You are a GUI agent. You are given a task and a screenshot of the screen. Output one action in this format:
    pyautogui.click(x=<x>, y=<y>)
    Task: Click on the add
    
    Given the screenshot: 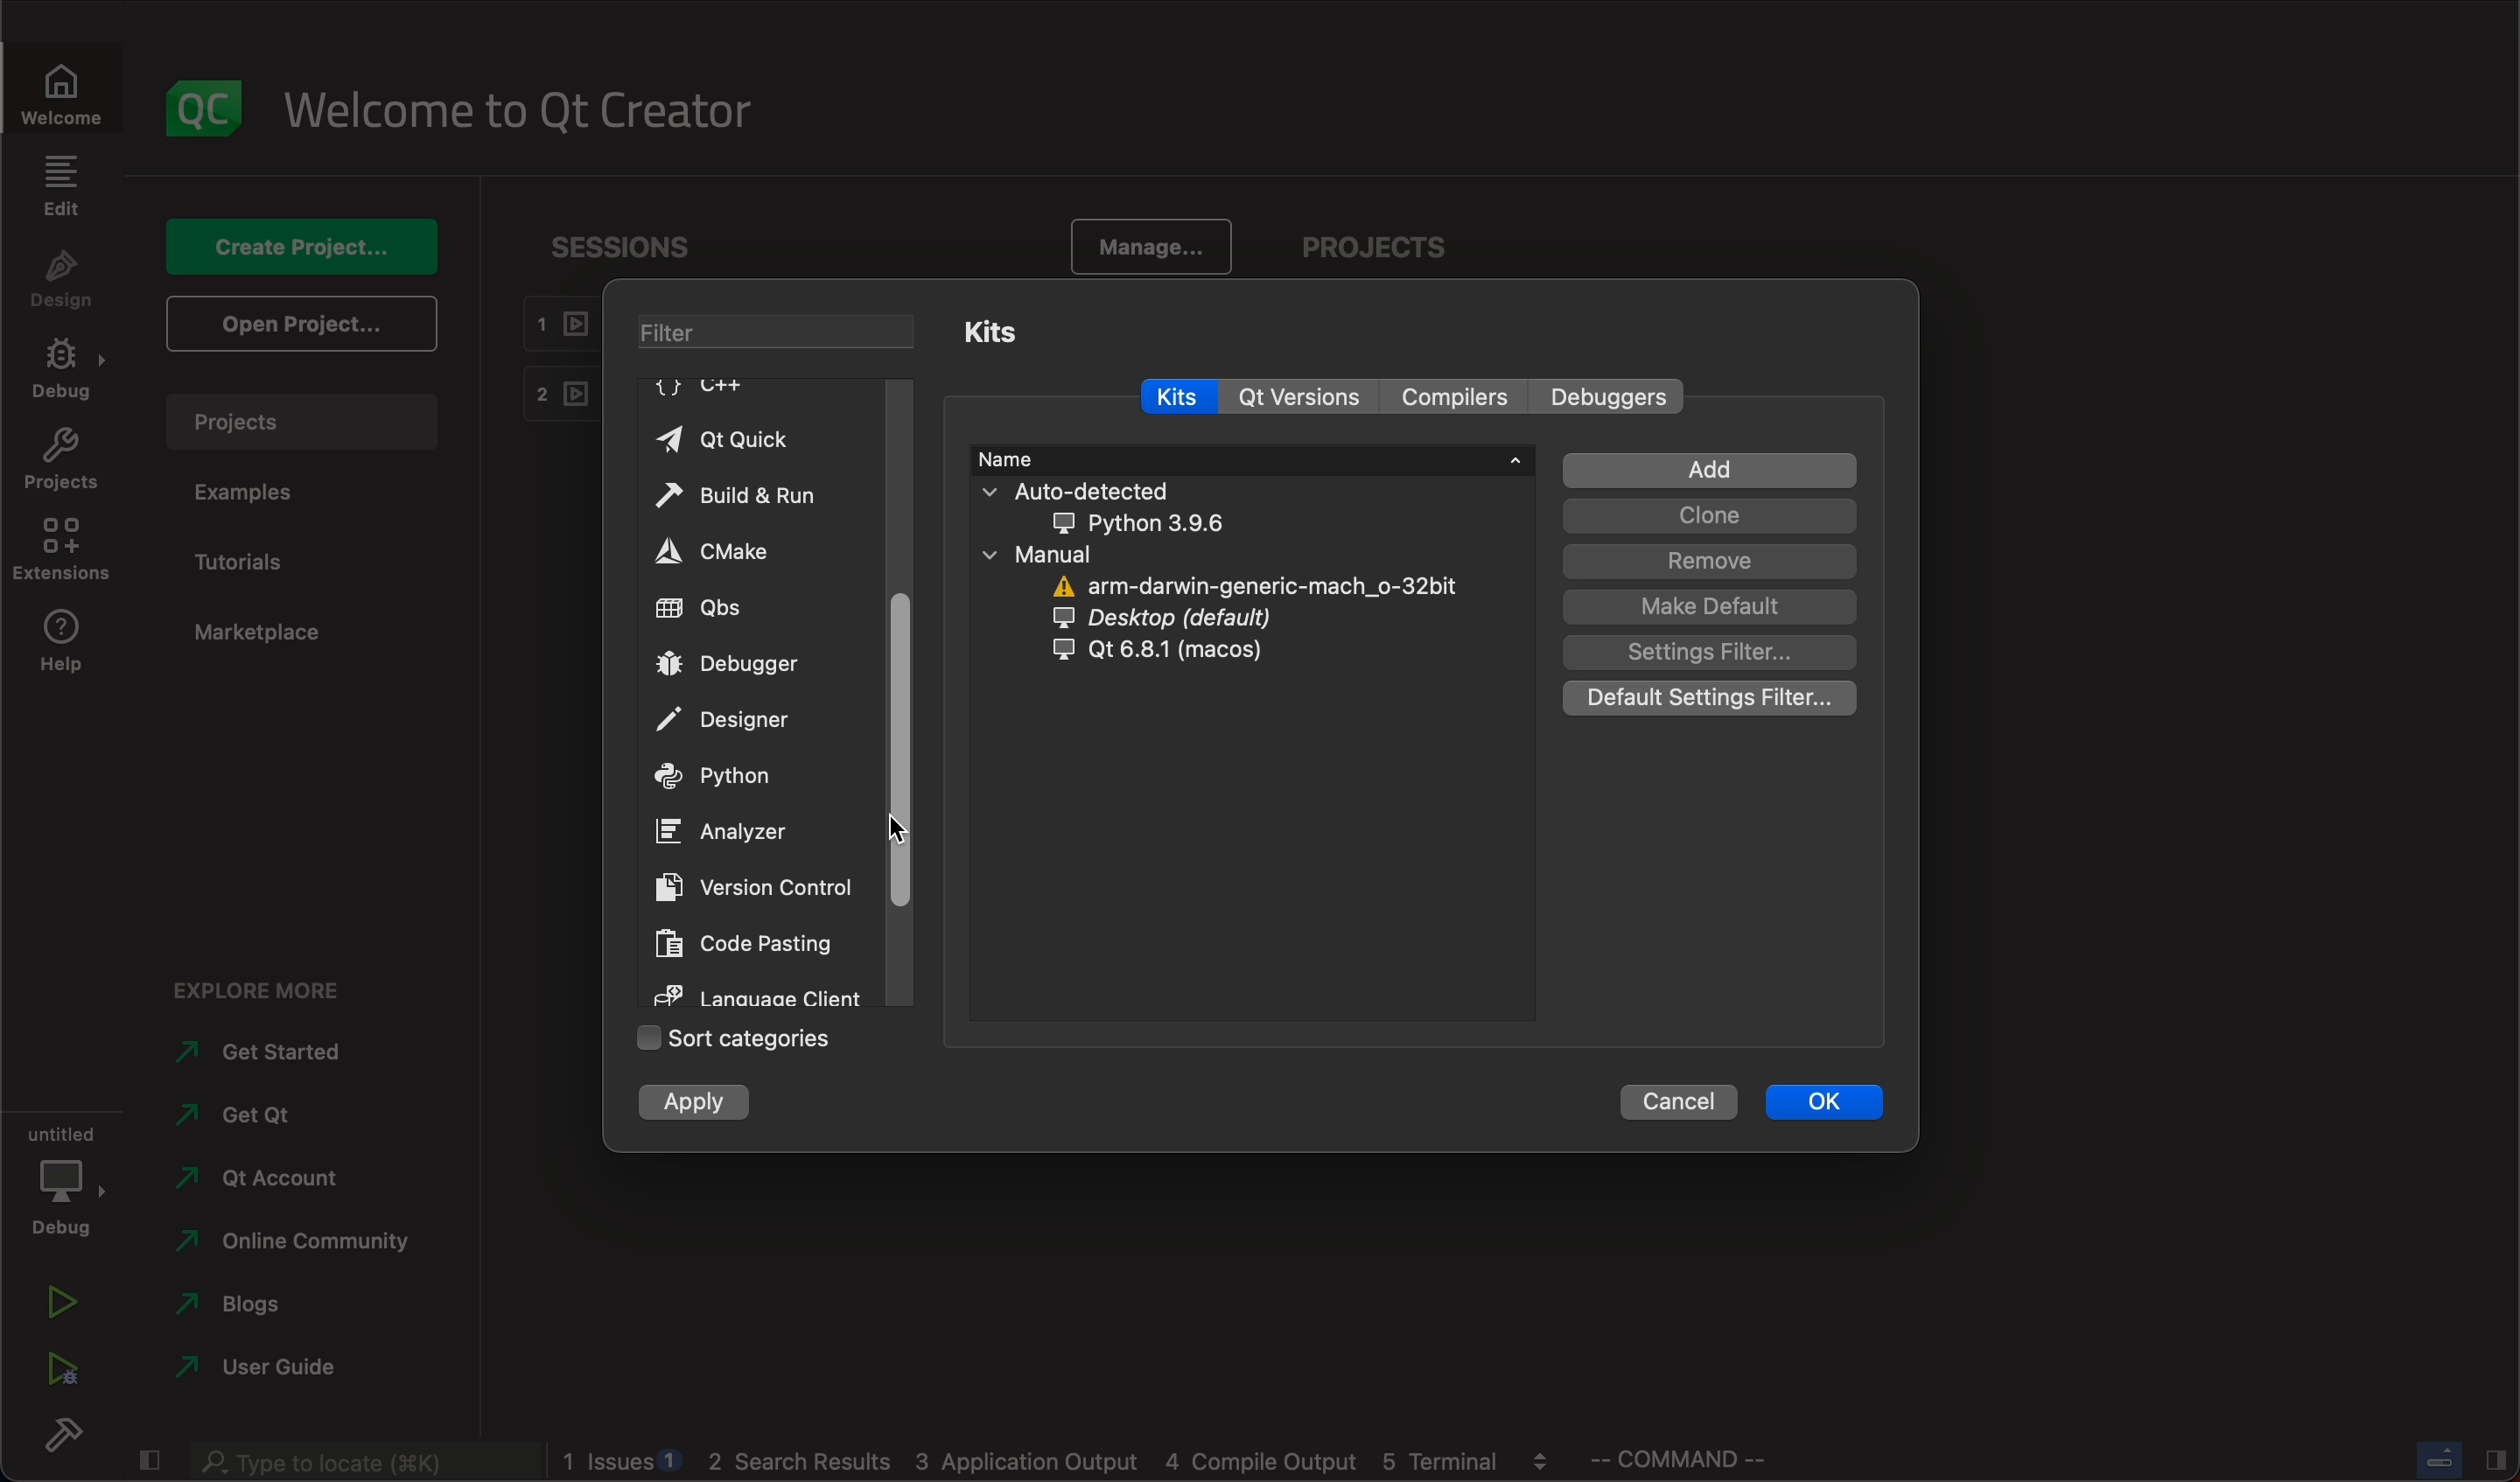 What is the action you would take?
    pyautogui.click(x=1712, y=470)
    